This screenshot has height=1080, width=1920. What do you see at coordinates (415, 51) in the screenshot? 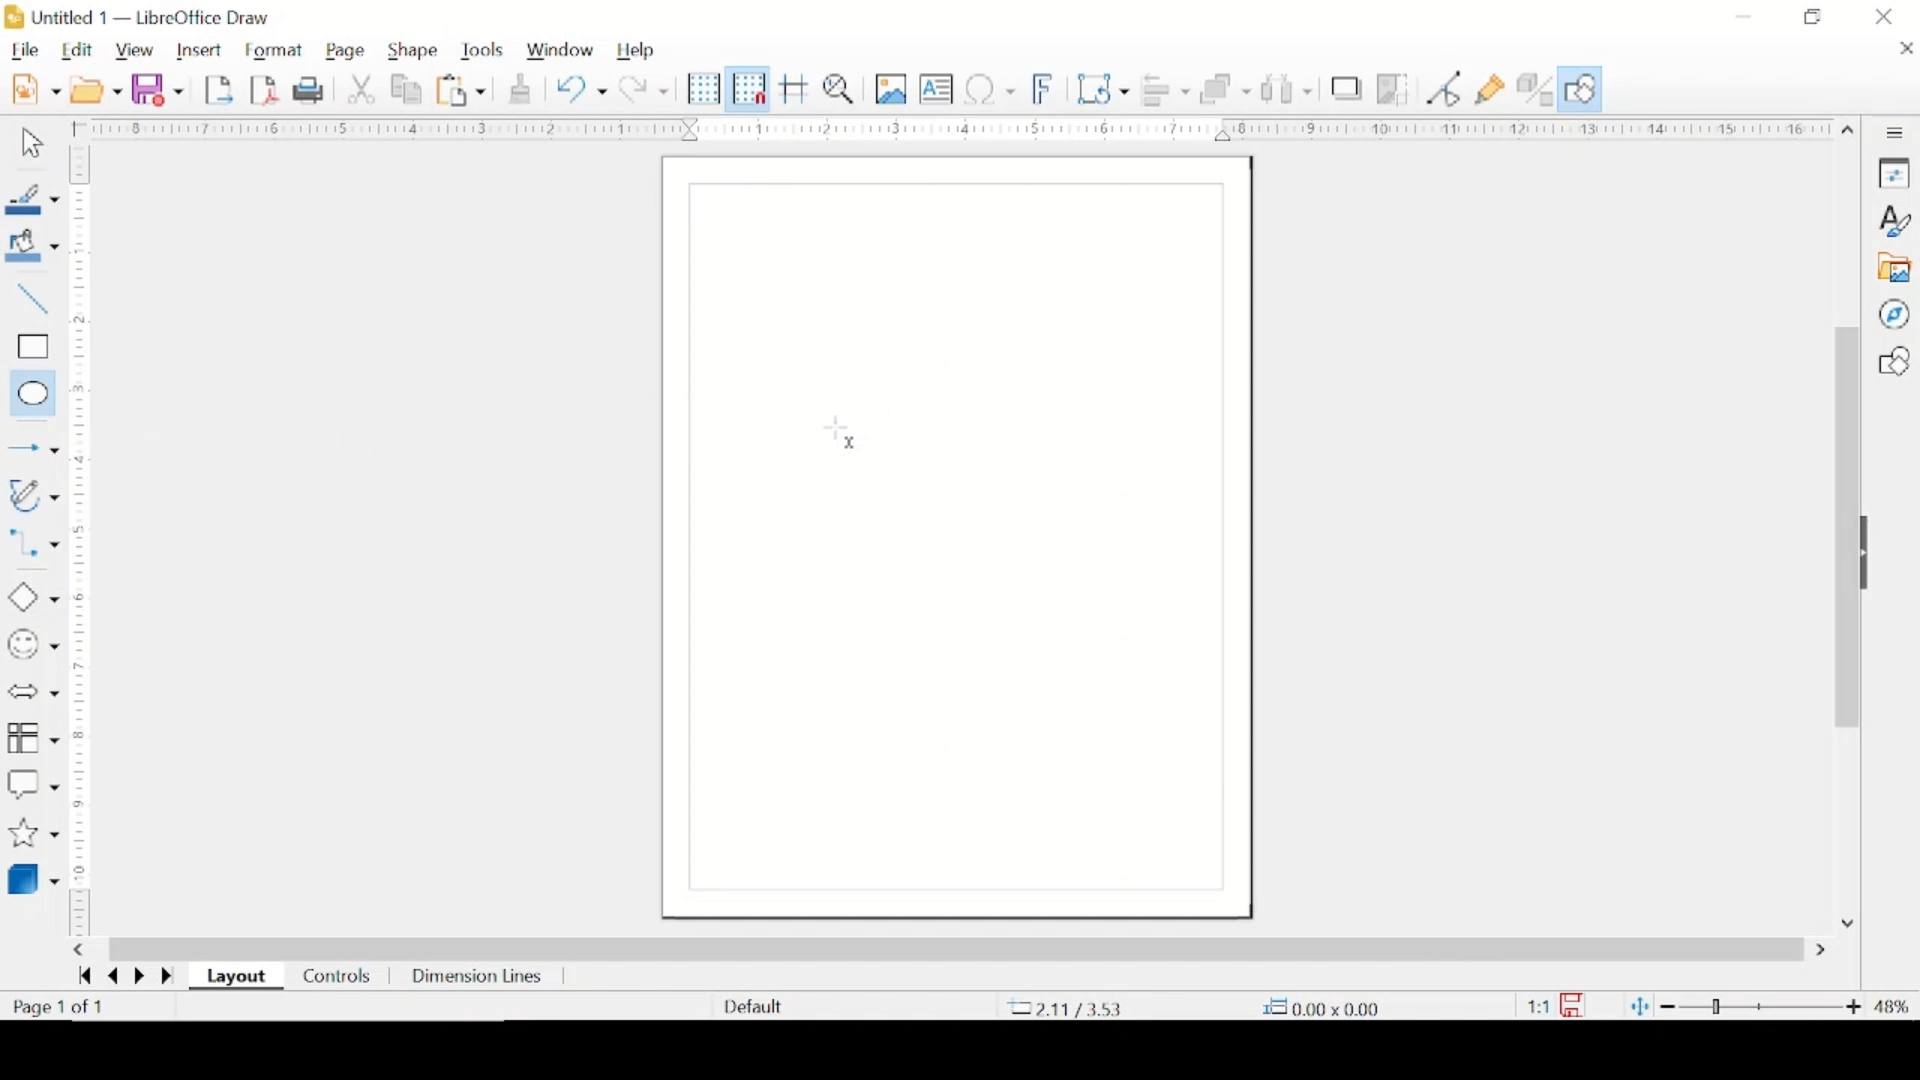
I see `shape` at bounding box center [415, 51].